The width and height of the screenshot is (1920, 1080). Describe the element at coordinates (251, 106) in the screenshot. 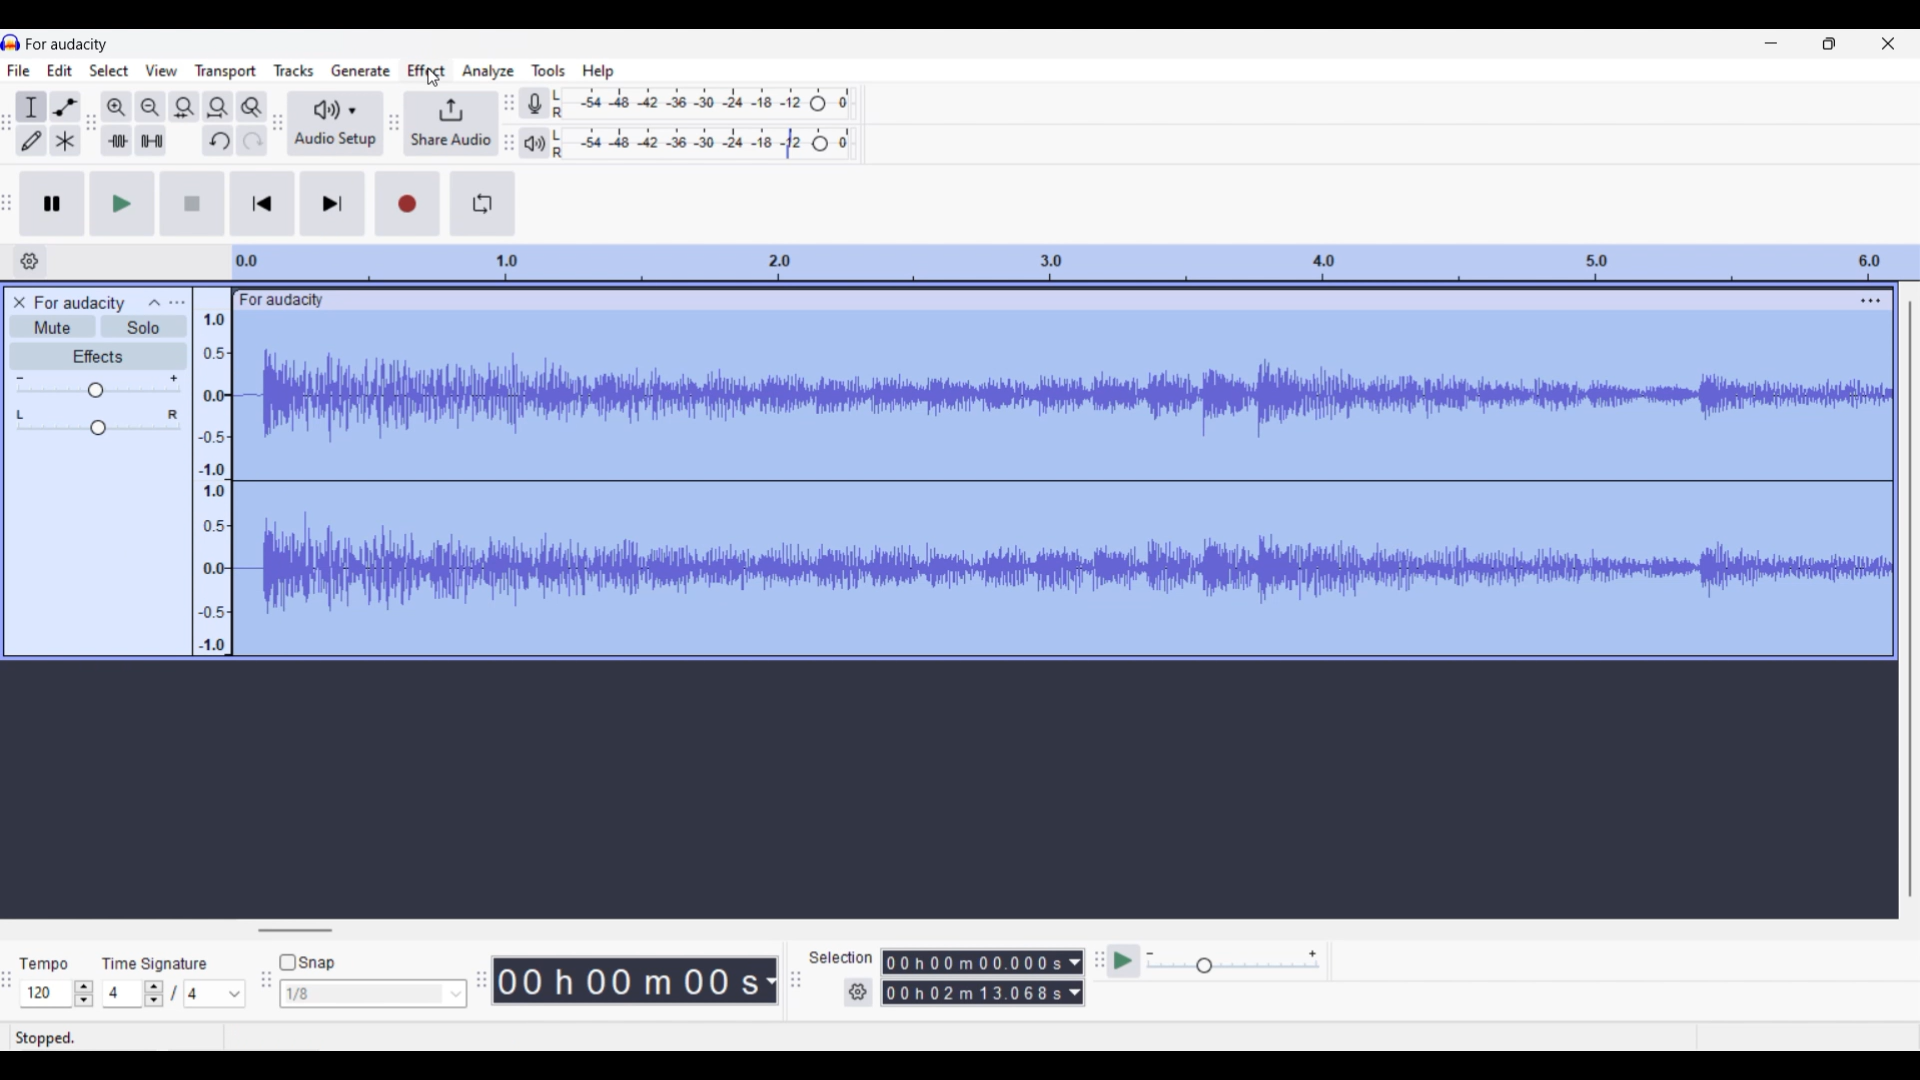

I see `Zoom toggle` at that location.